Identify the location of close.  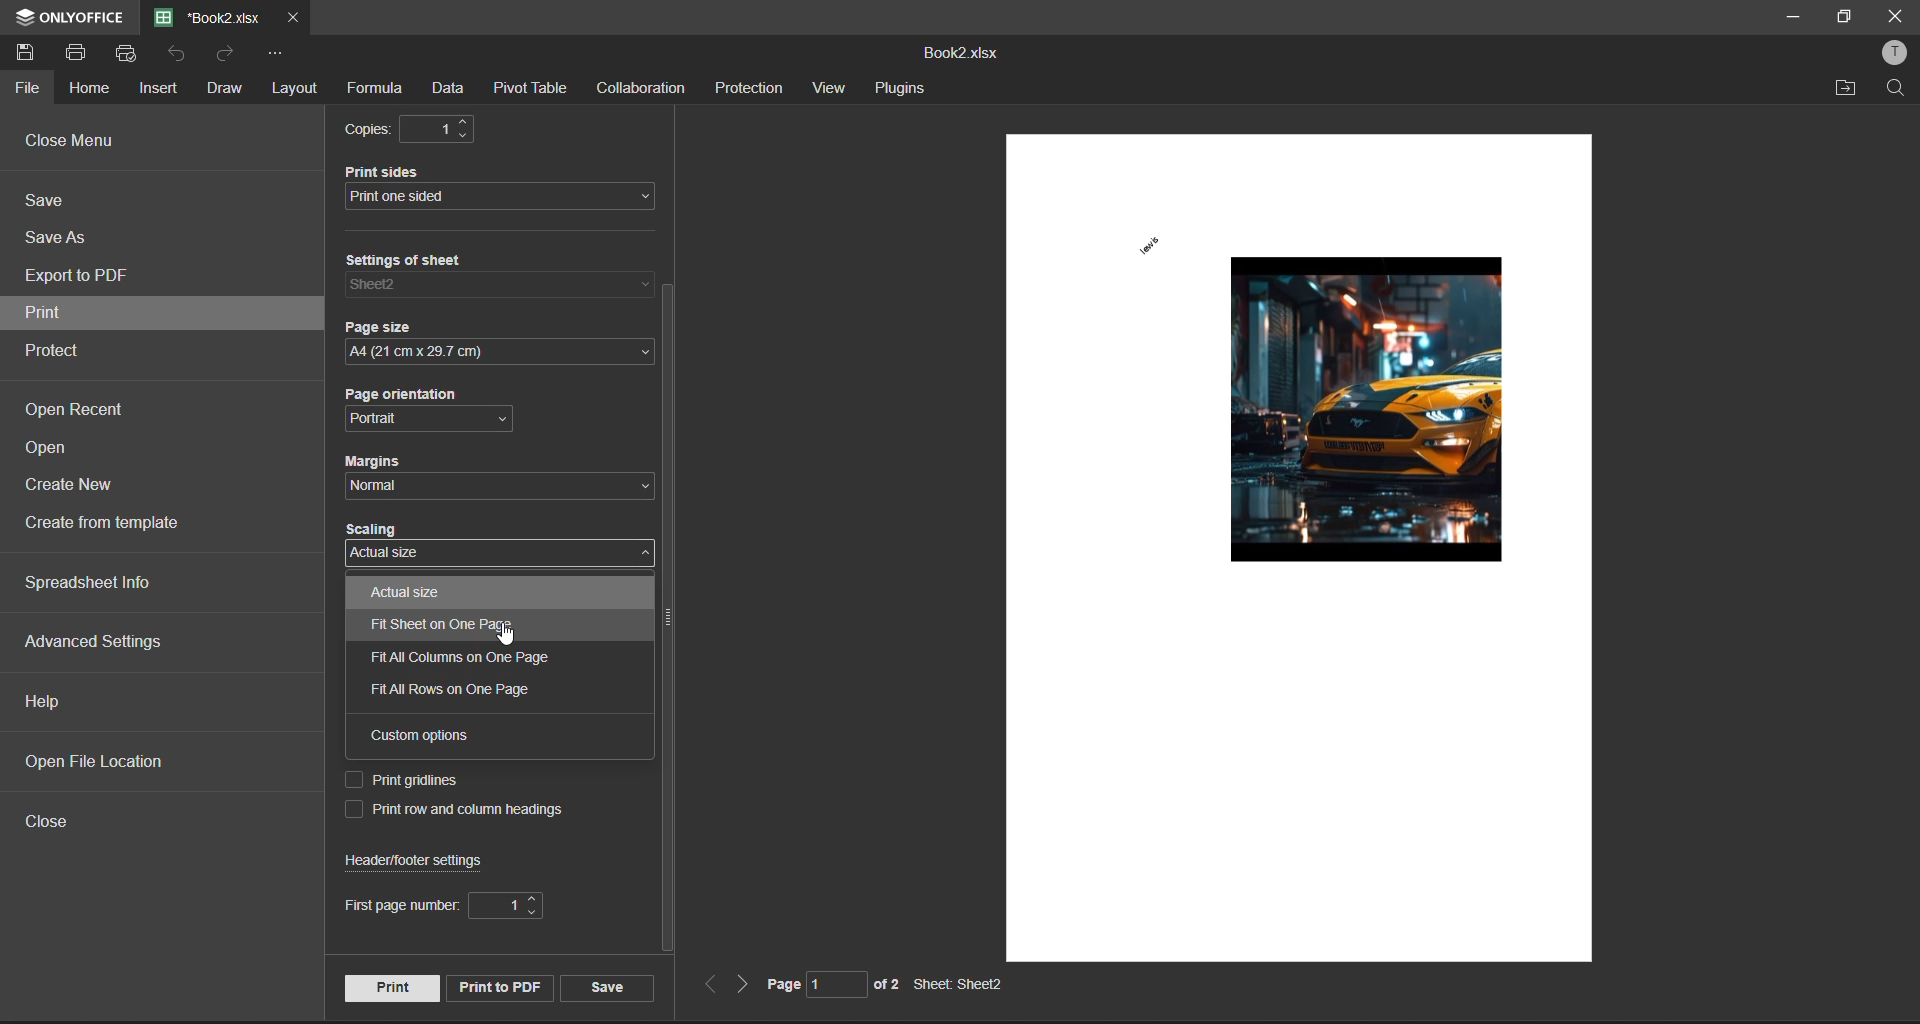
(1890, 18).